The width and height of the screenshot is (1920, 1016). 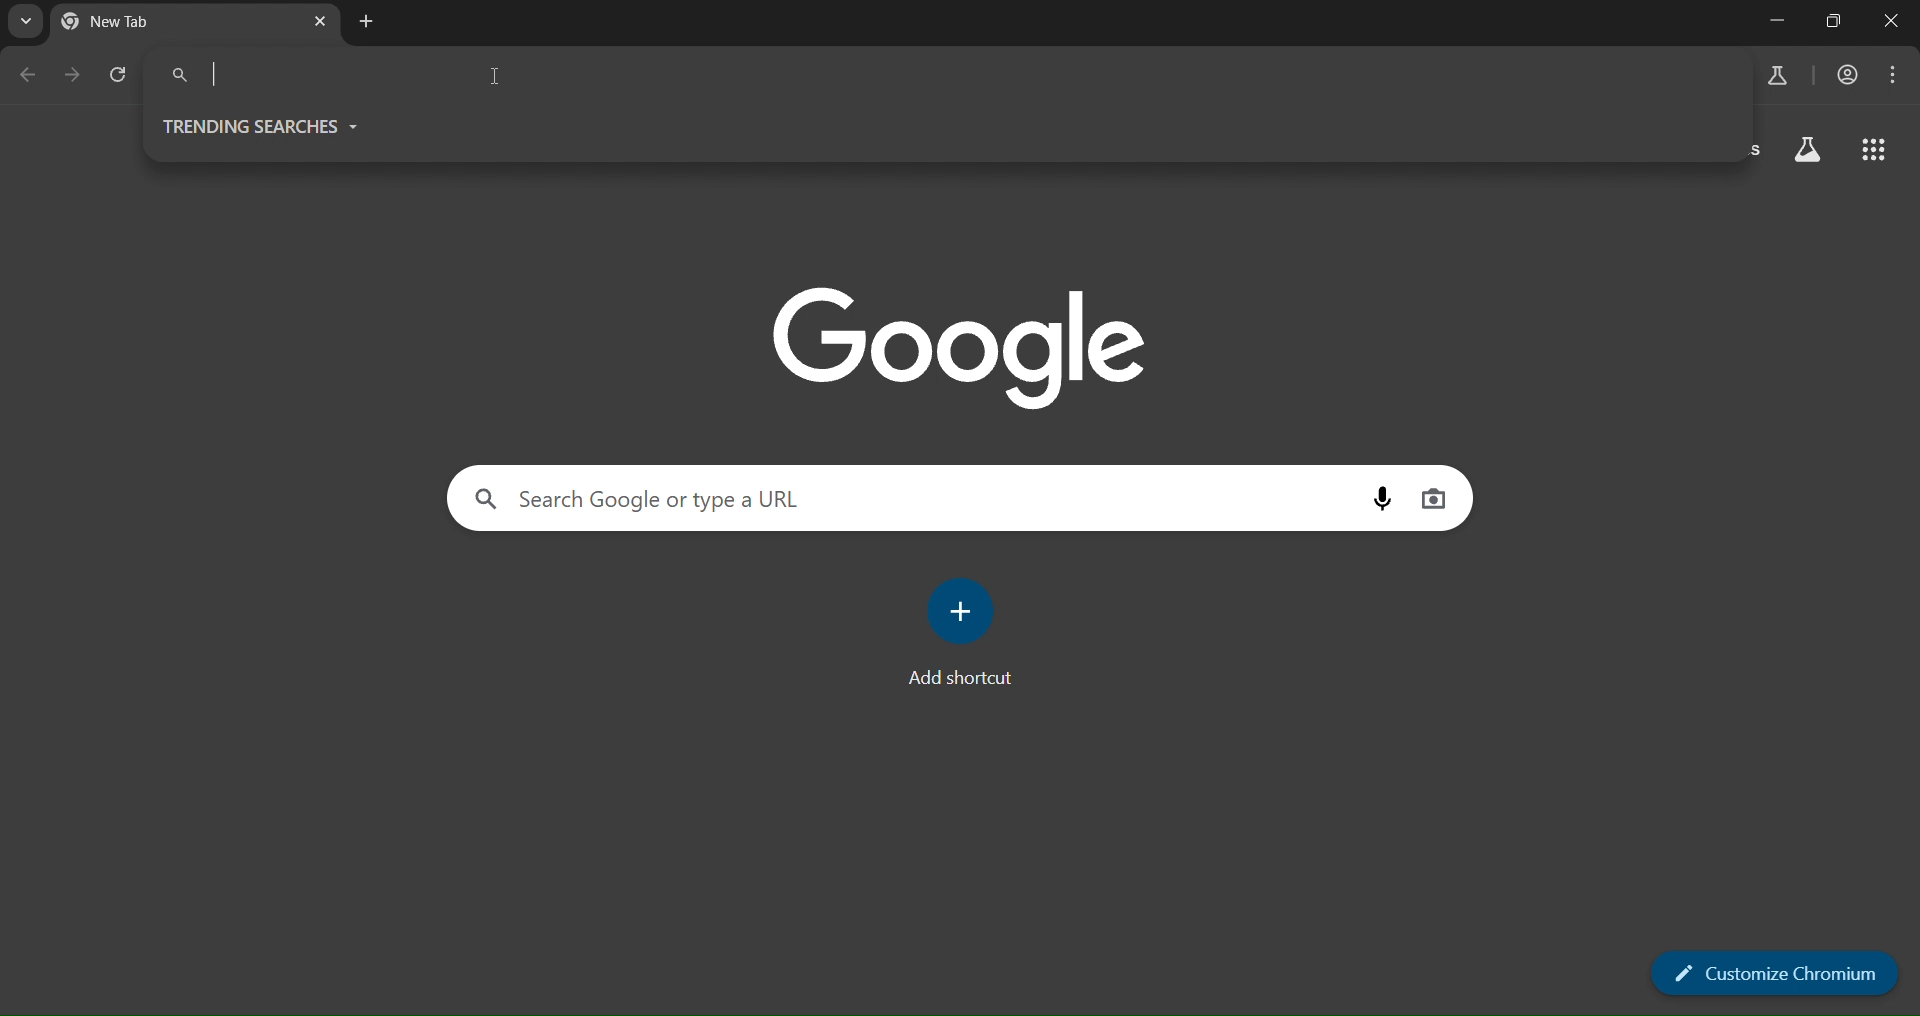 I want to click on google apps, so click(x=1878, y=152).